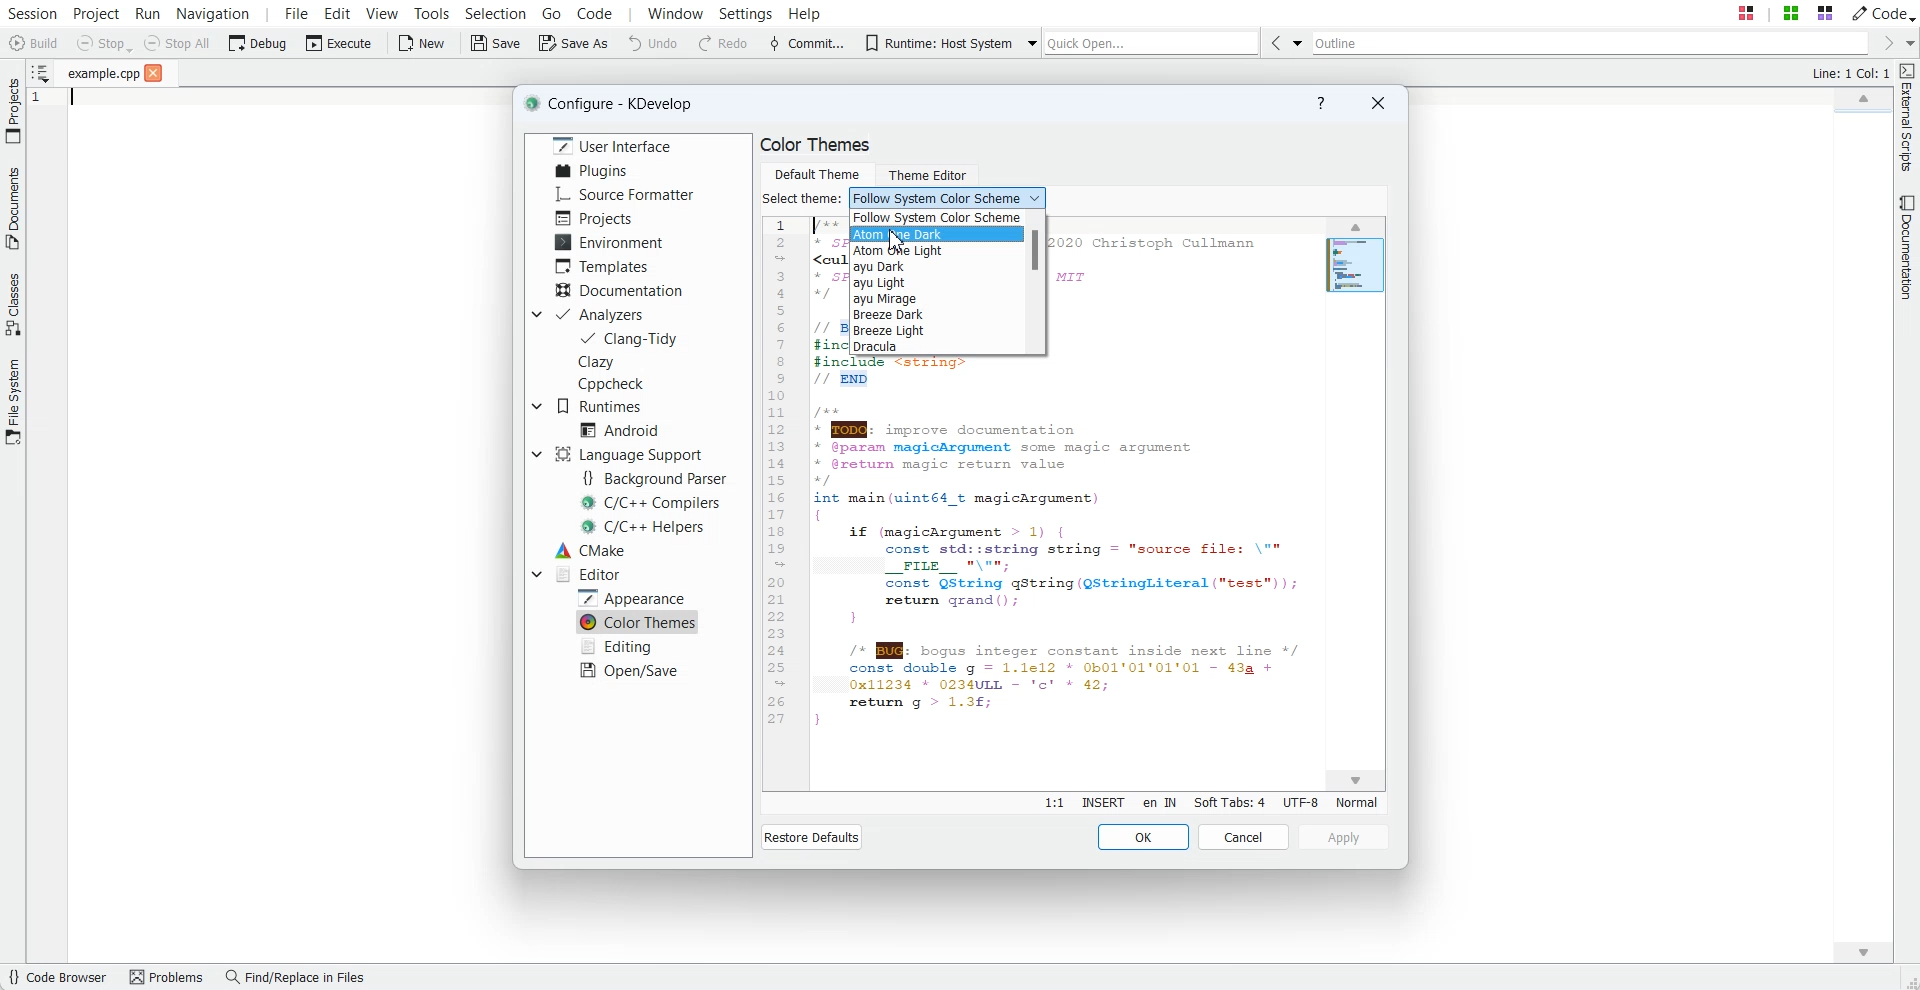  What do you see at coordinates (1588, 43) in the screenshot?
I see `Outline` at bounding box center [1588, 43].